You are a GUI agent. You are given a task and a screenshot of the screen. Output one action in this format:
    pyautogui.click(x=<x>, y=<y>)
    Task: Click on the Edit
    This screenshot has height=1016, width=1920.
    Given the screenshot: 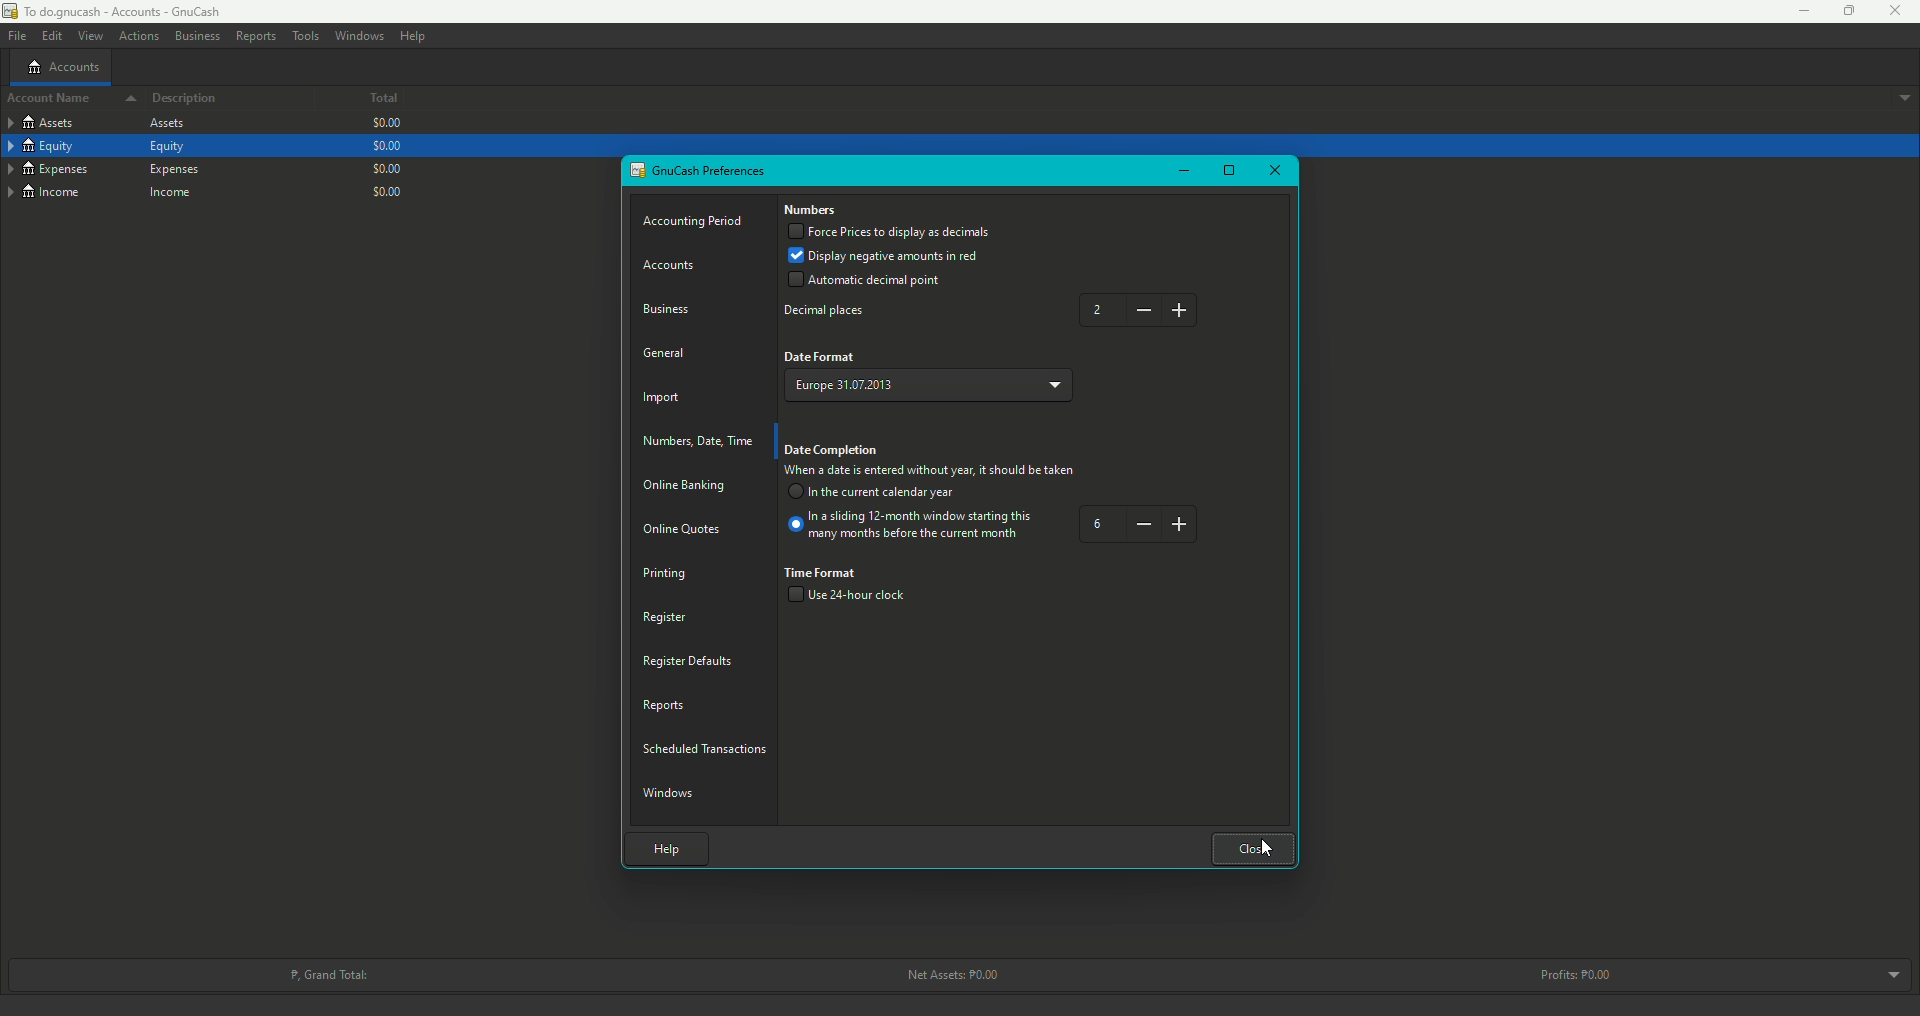 What is the action you would take?
    pyautogui.click(x=50, y=35)
    